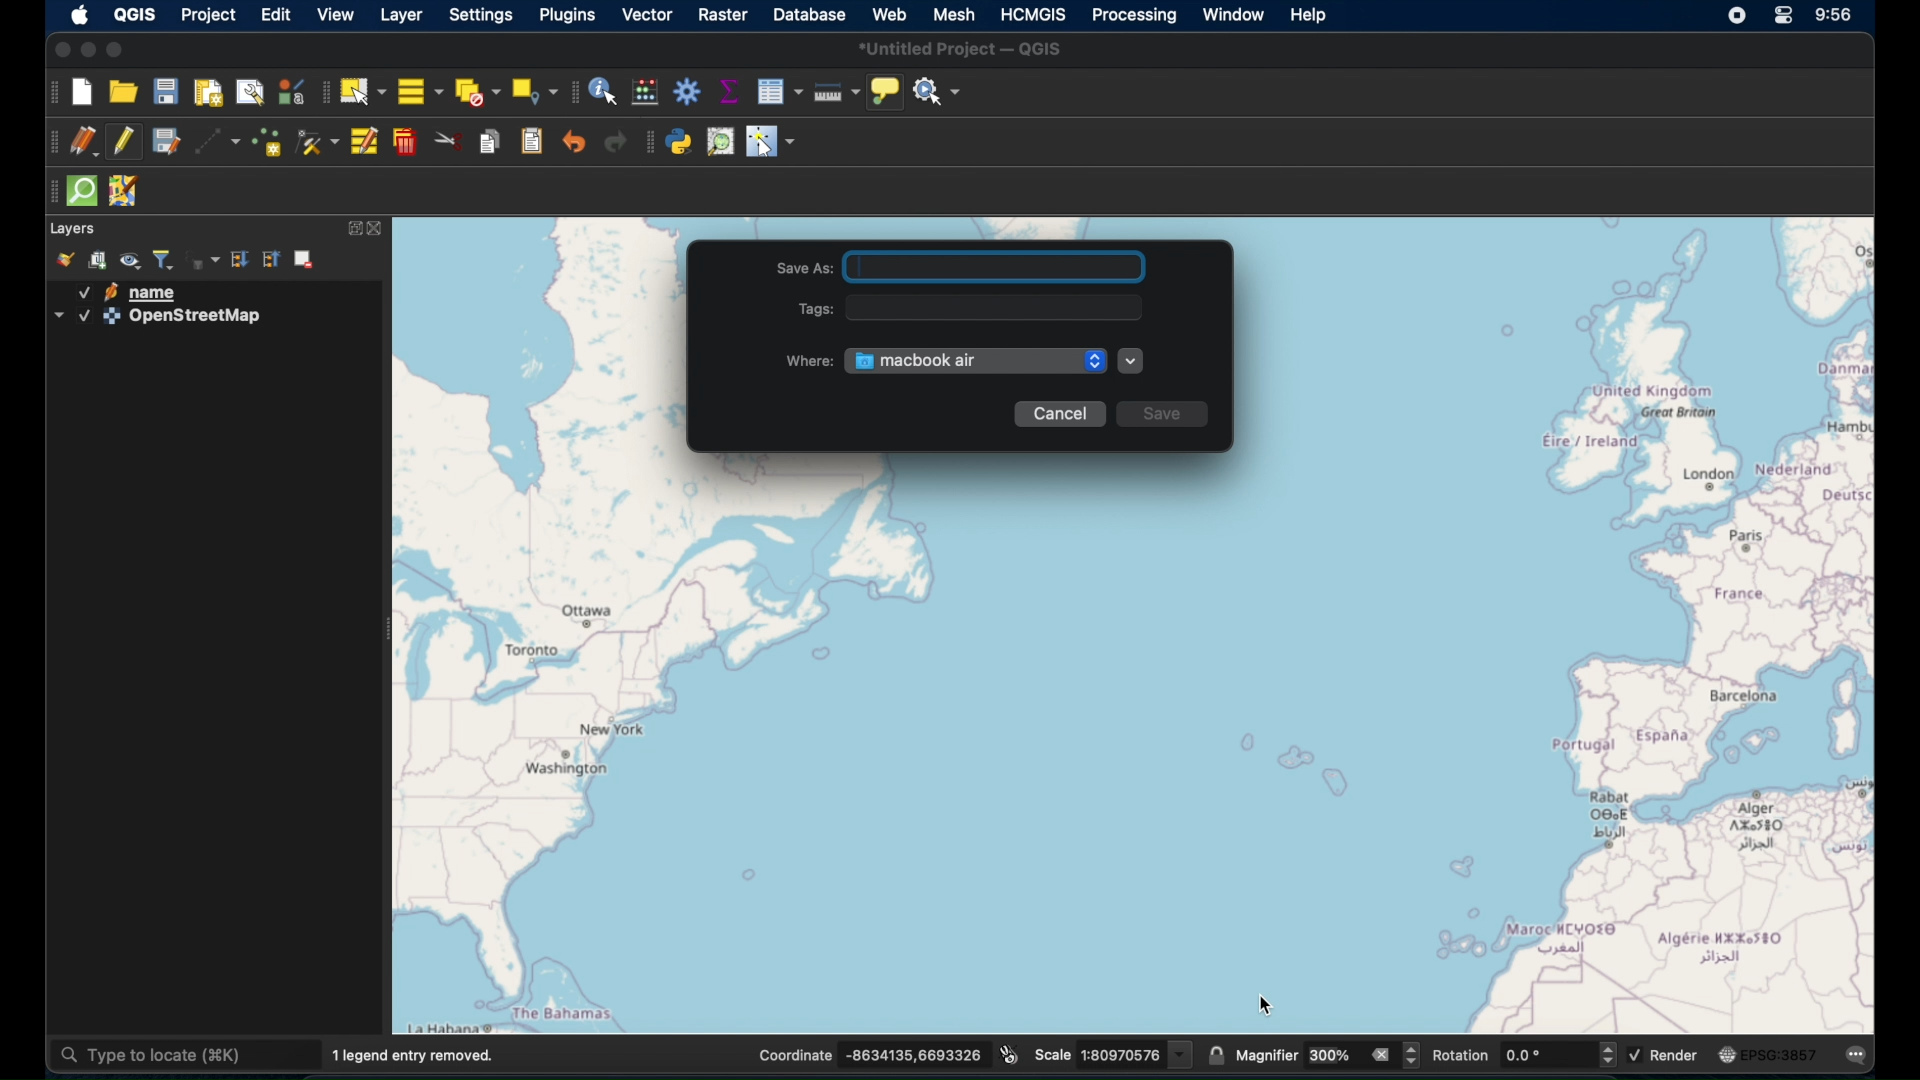 This screenshot has width=1920, height=1080. Describe the element at coordinates (101, 260) in the screenshot. I see `add group` at that location.